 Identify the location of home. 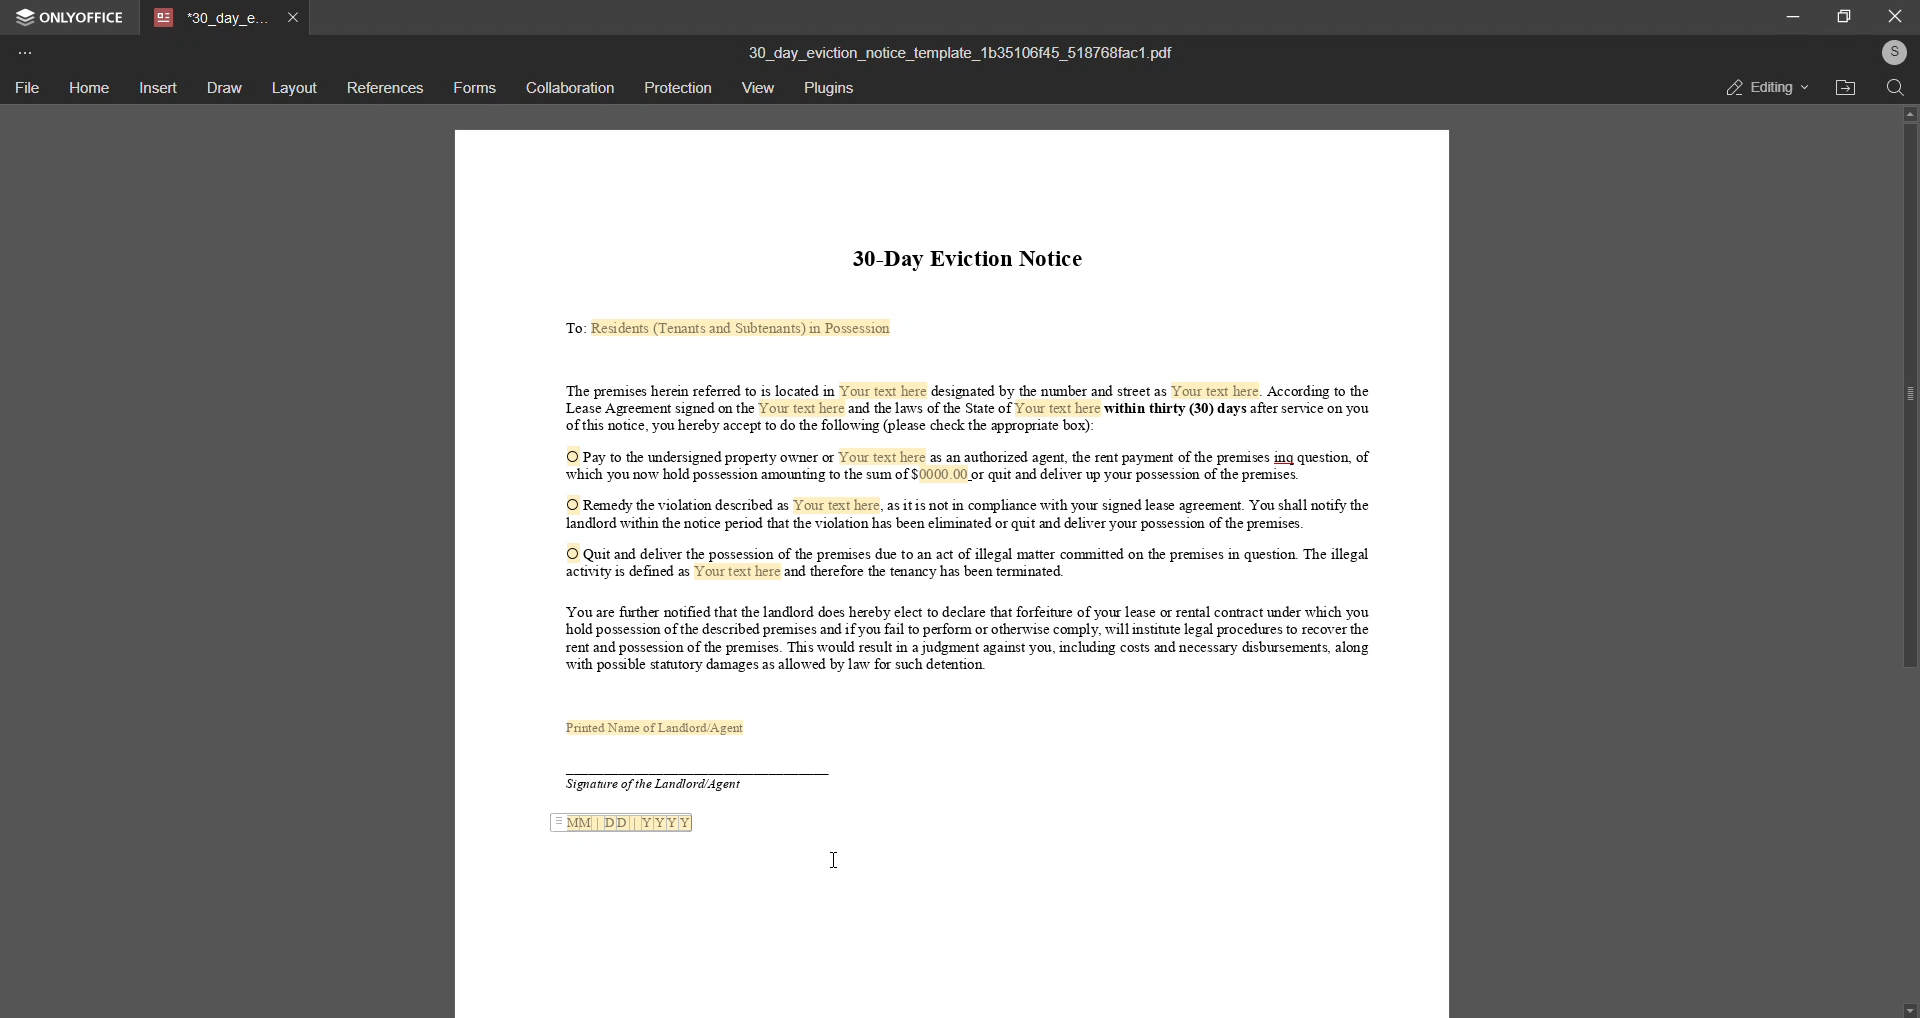
(86, 87).